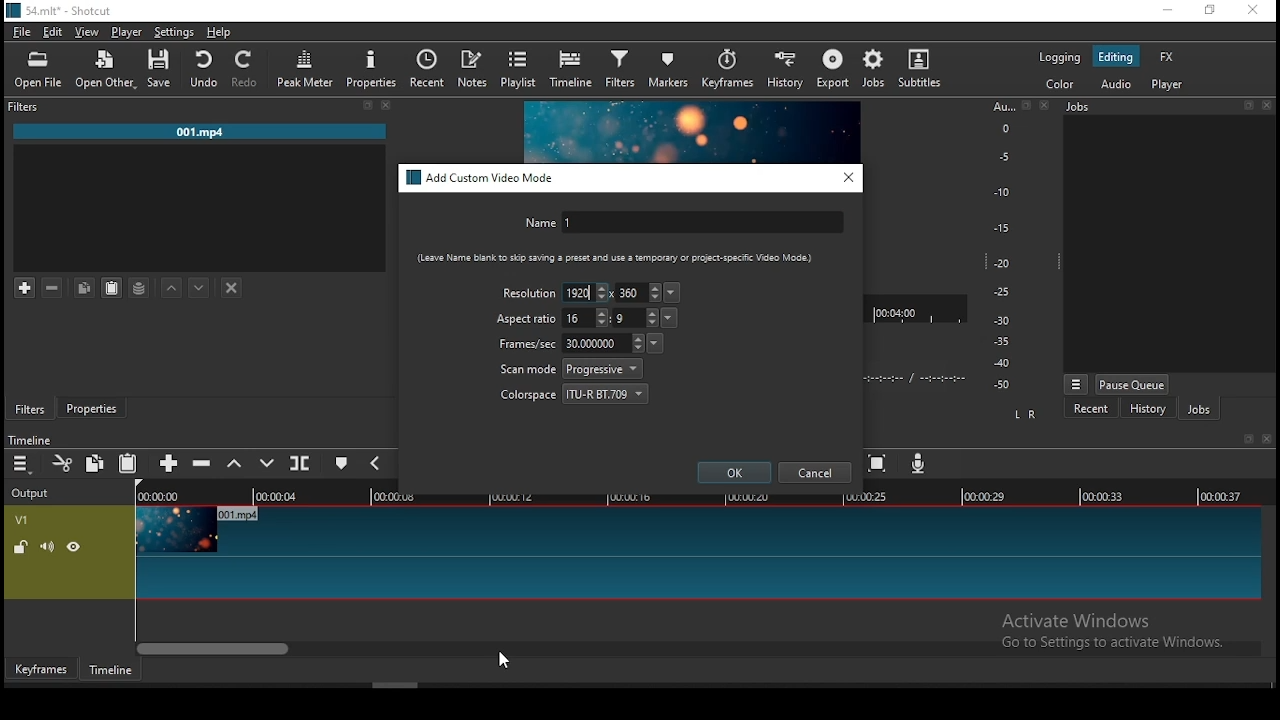  I want to click on mouse pointer, so click(500, 660).